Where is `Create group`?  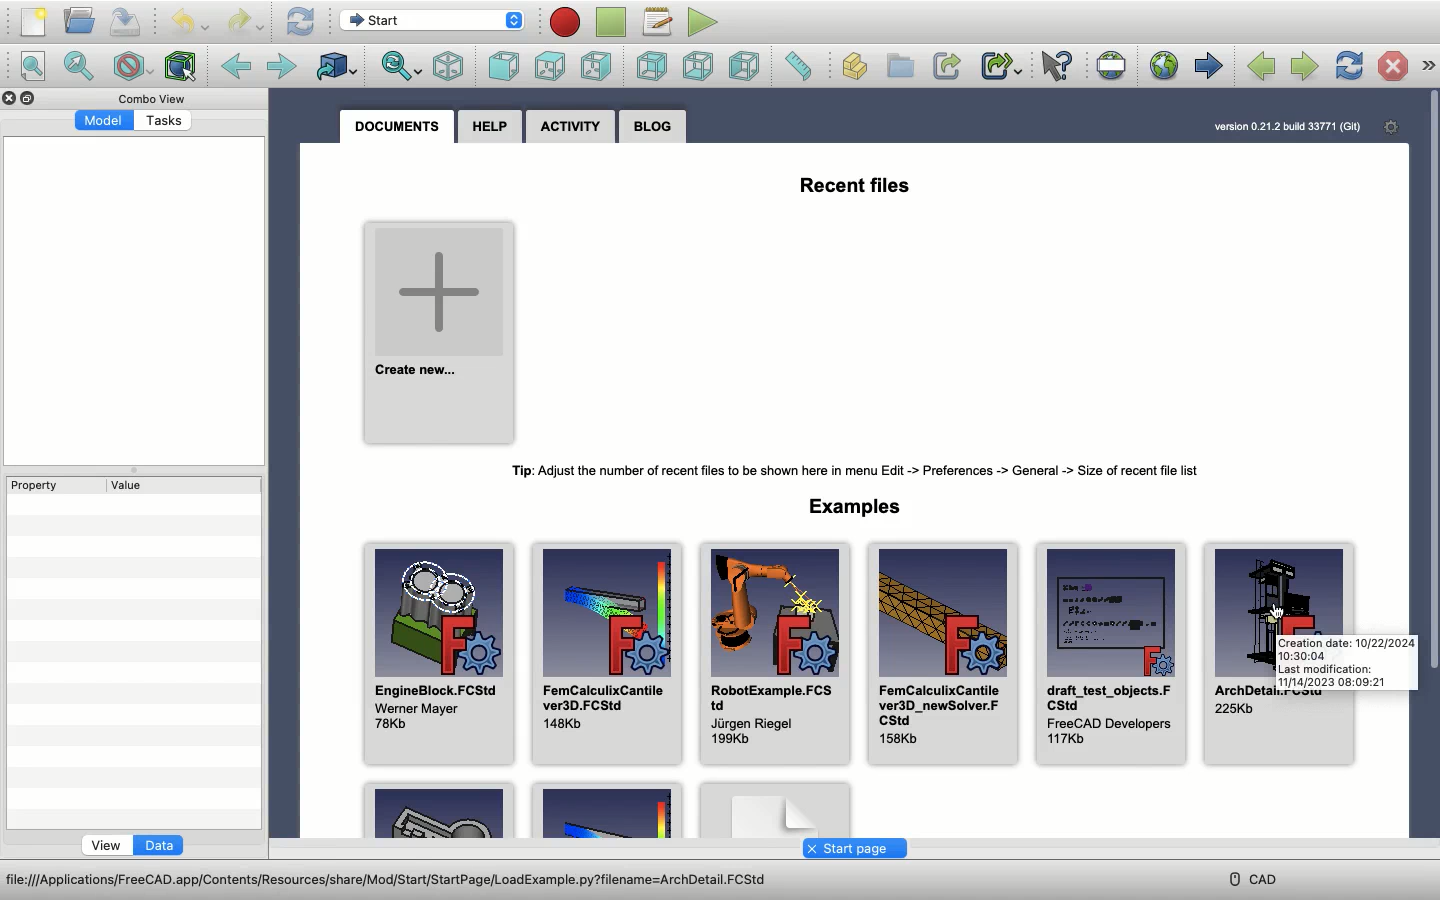
Create group is located at coordinates (899, 66).